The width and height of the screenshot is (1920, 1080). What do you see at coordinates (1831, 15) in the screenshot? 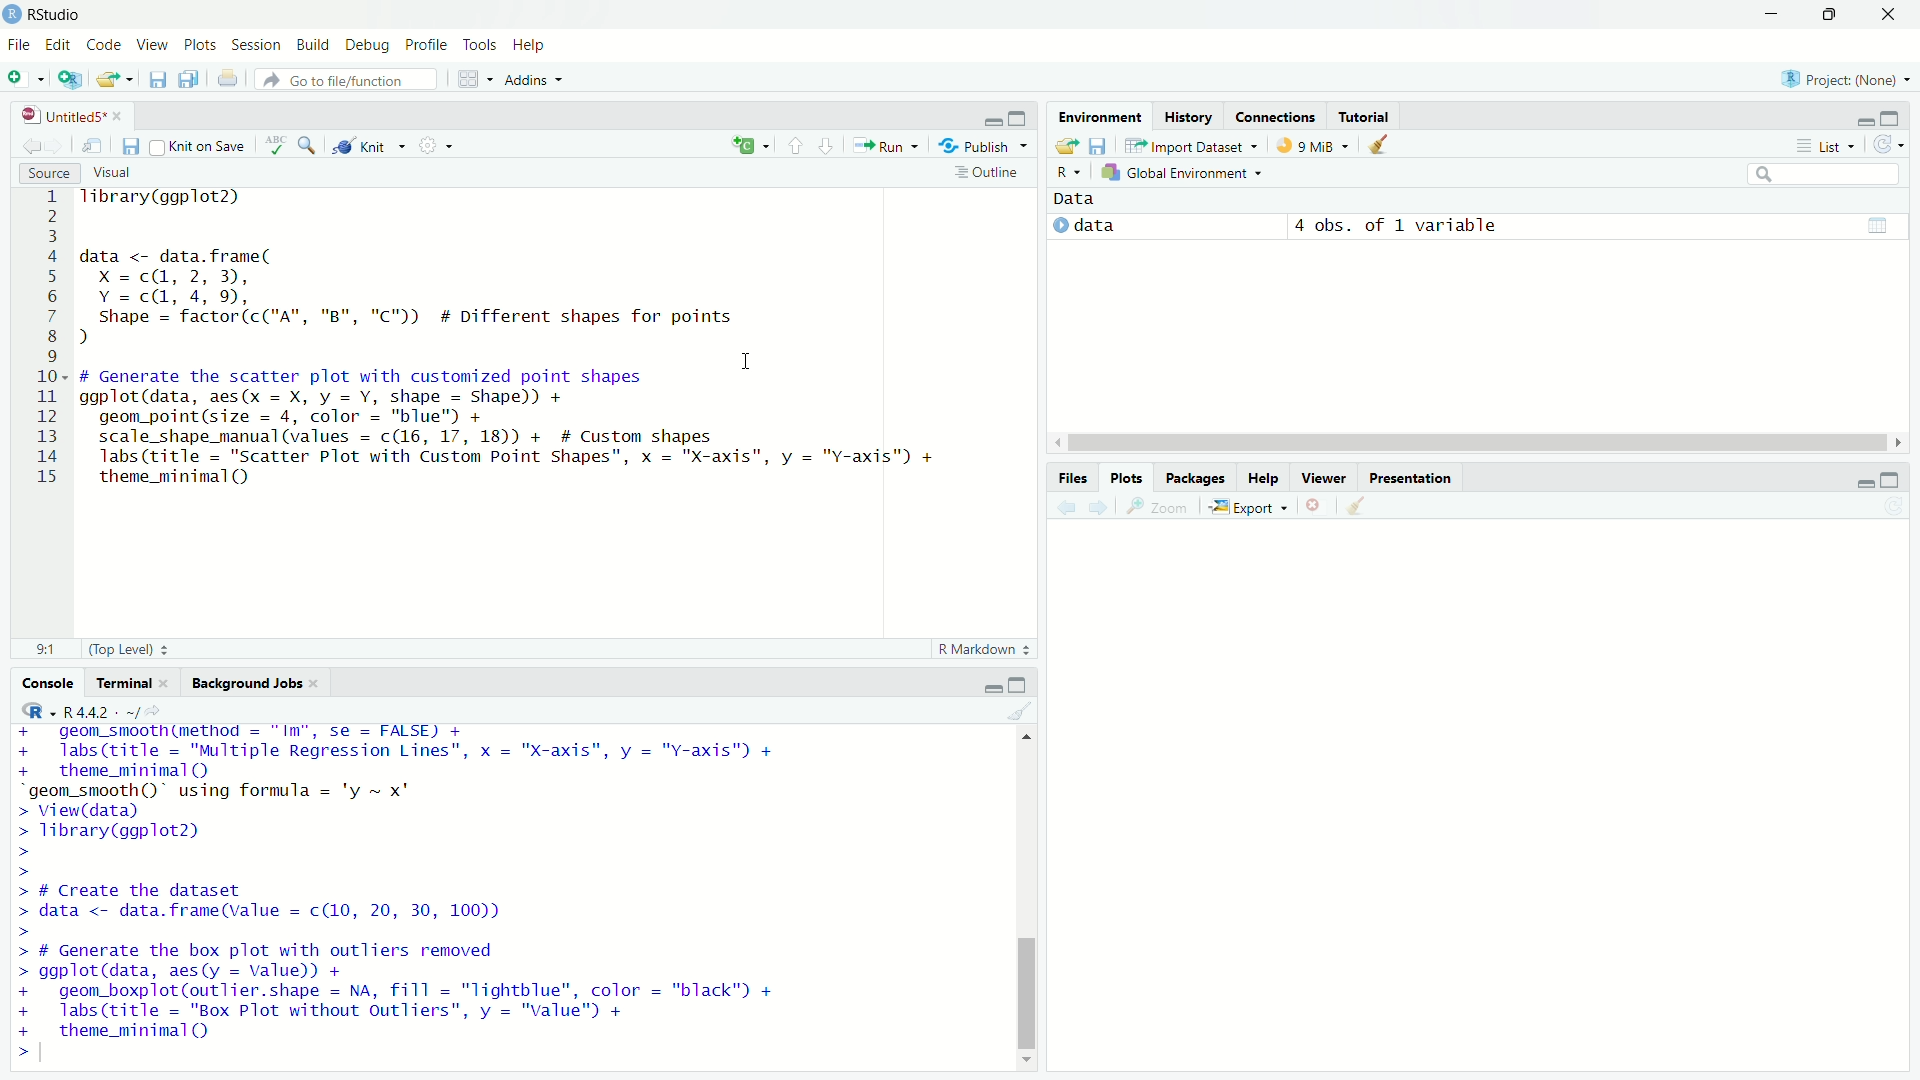
I see `restore` at bounding box center [1831, 15].